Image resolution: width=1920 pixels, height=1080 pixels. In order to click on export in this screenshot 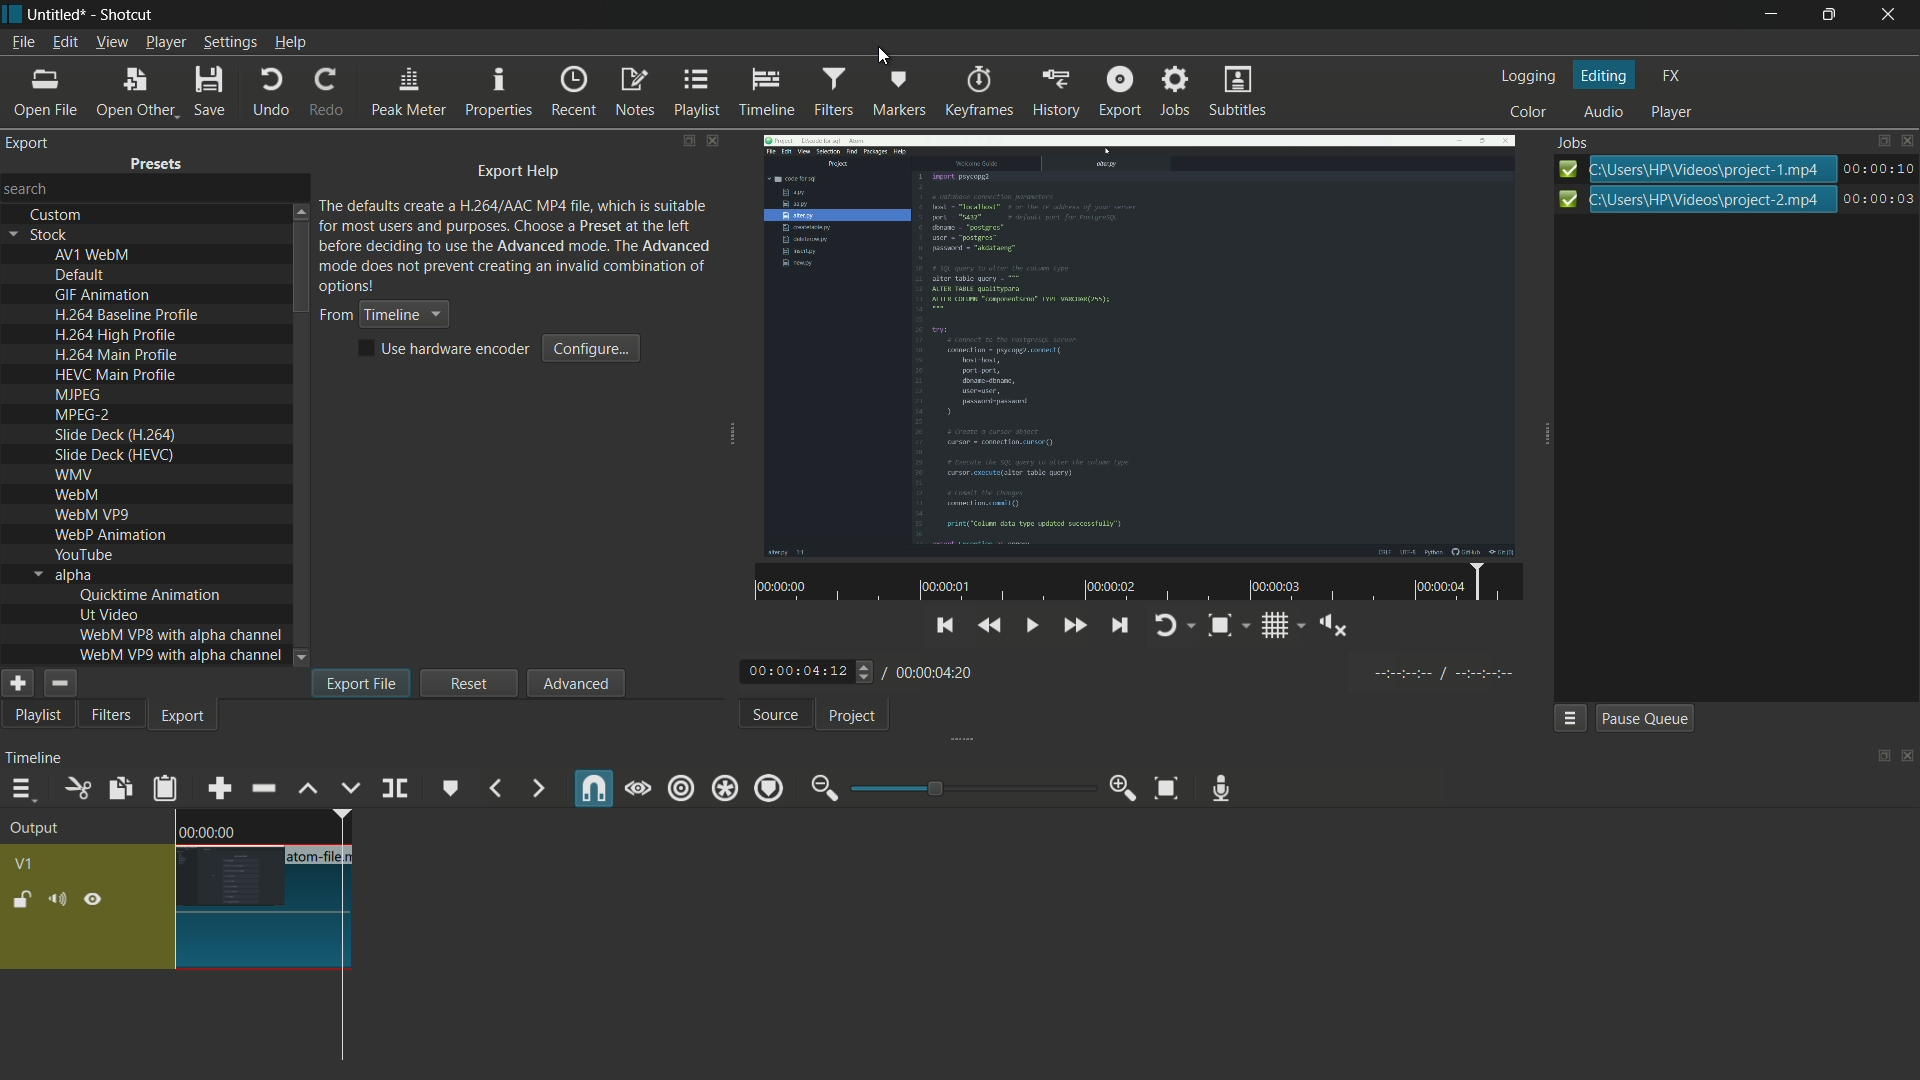, I will do `click(1118, 91)`.